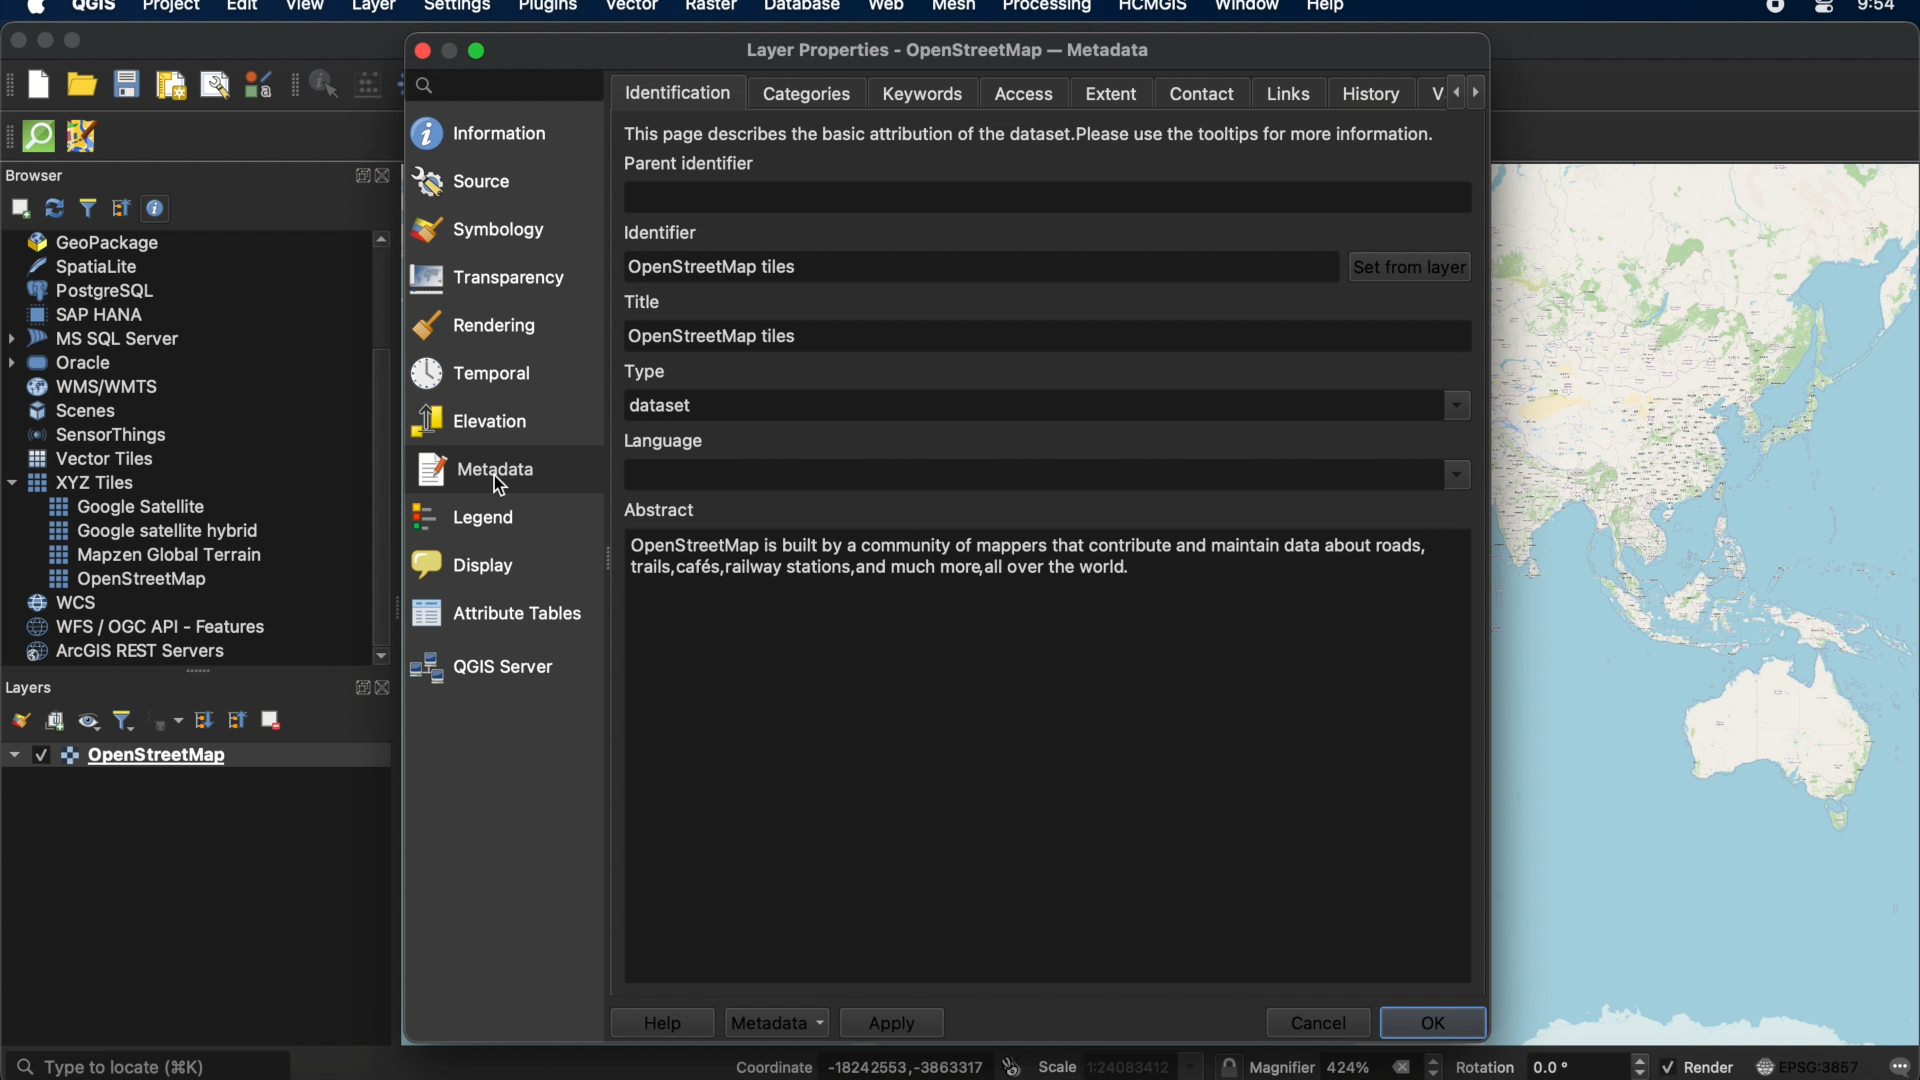 Image resolution: width=1920 pixels, height=1080 pixels. Describe the element at coordinates (14, 41) in the screenshot. I see `close` at that location.